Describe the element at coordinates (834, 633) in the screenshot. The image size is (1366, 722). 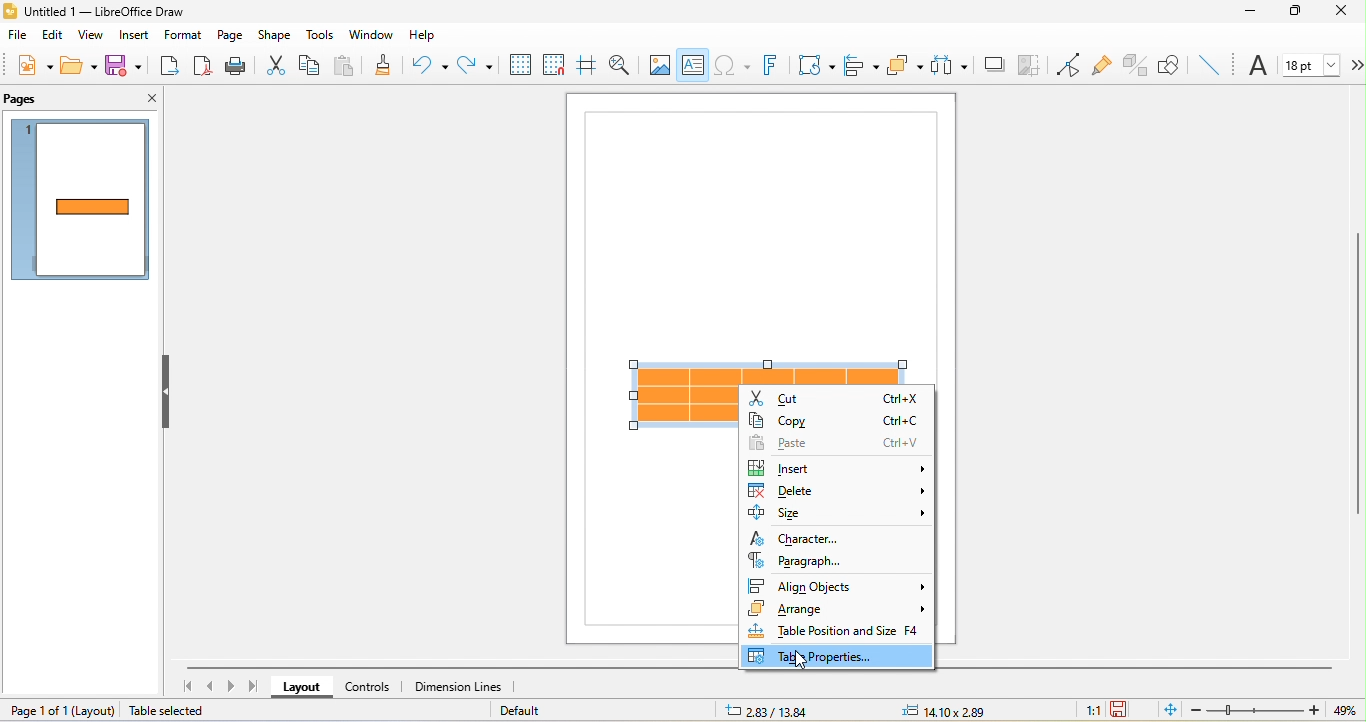
I see `table position and size` at that location.